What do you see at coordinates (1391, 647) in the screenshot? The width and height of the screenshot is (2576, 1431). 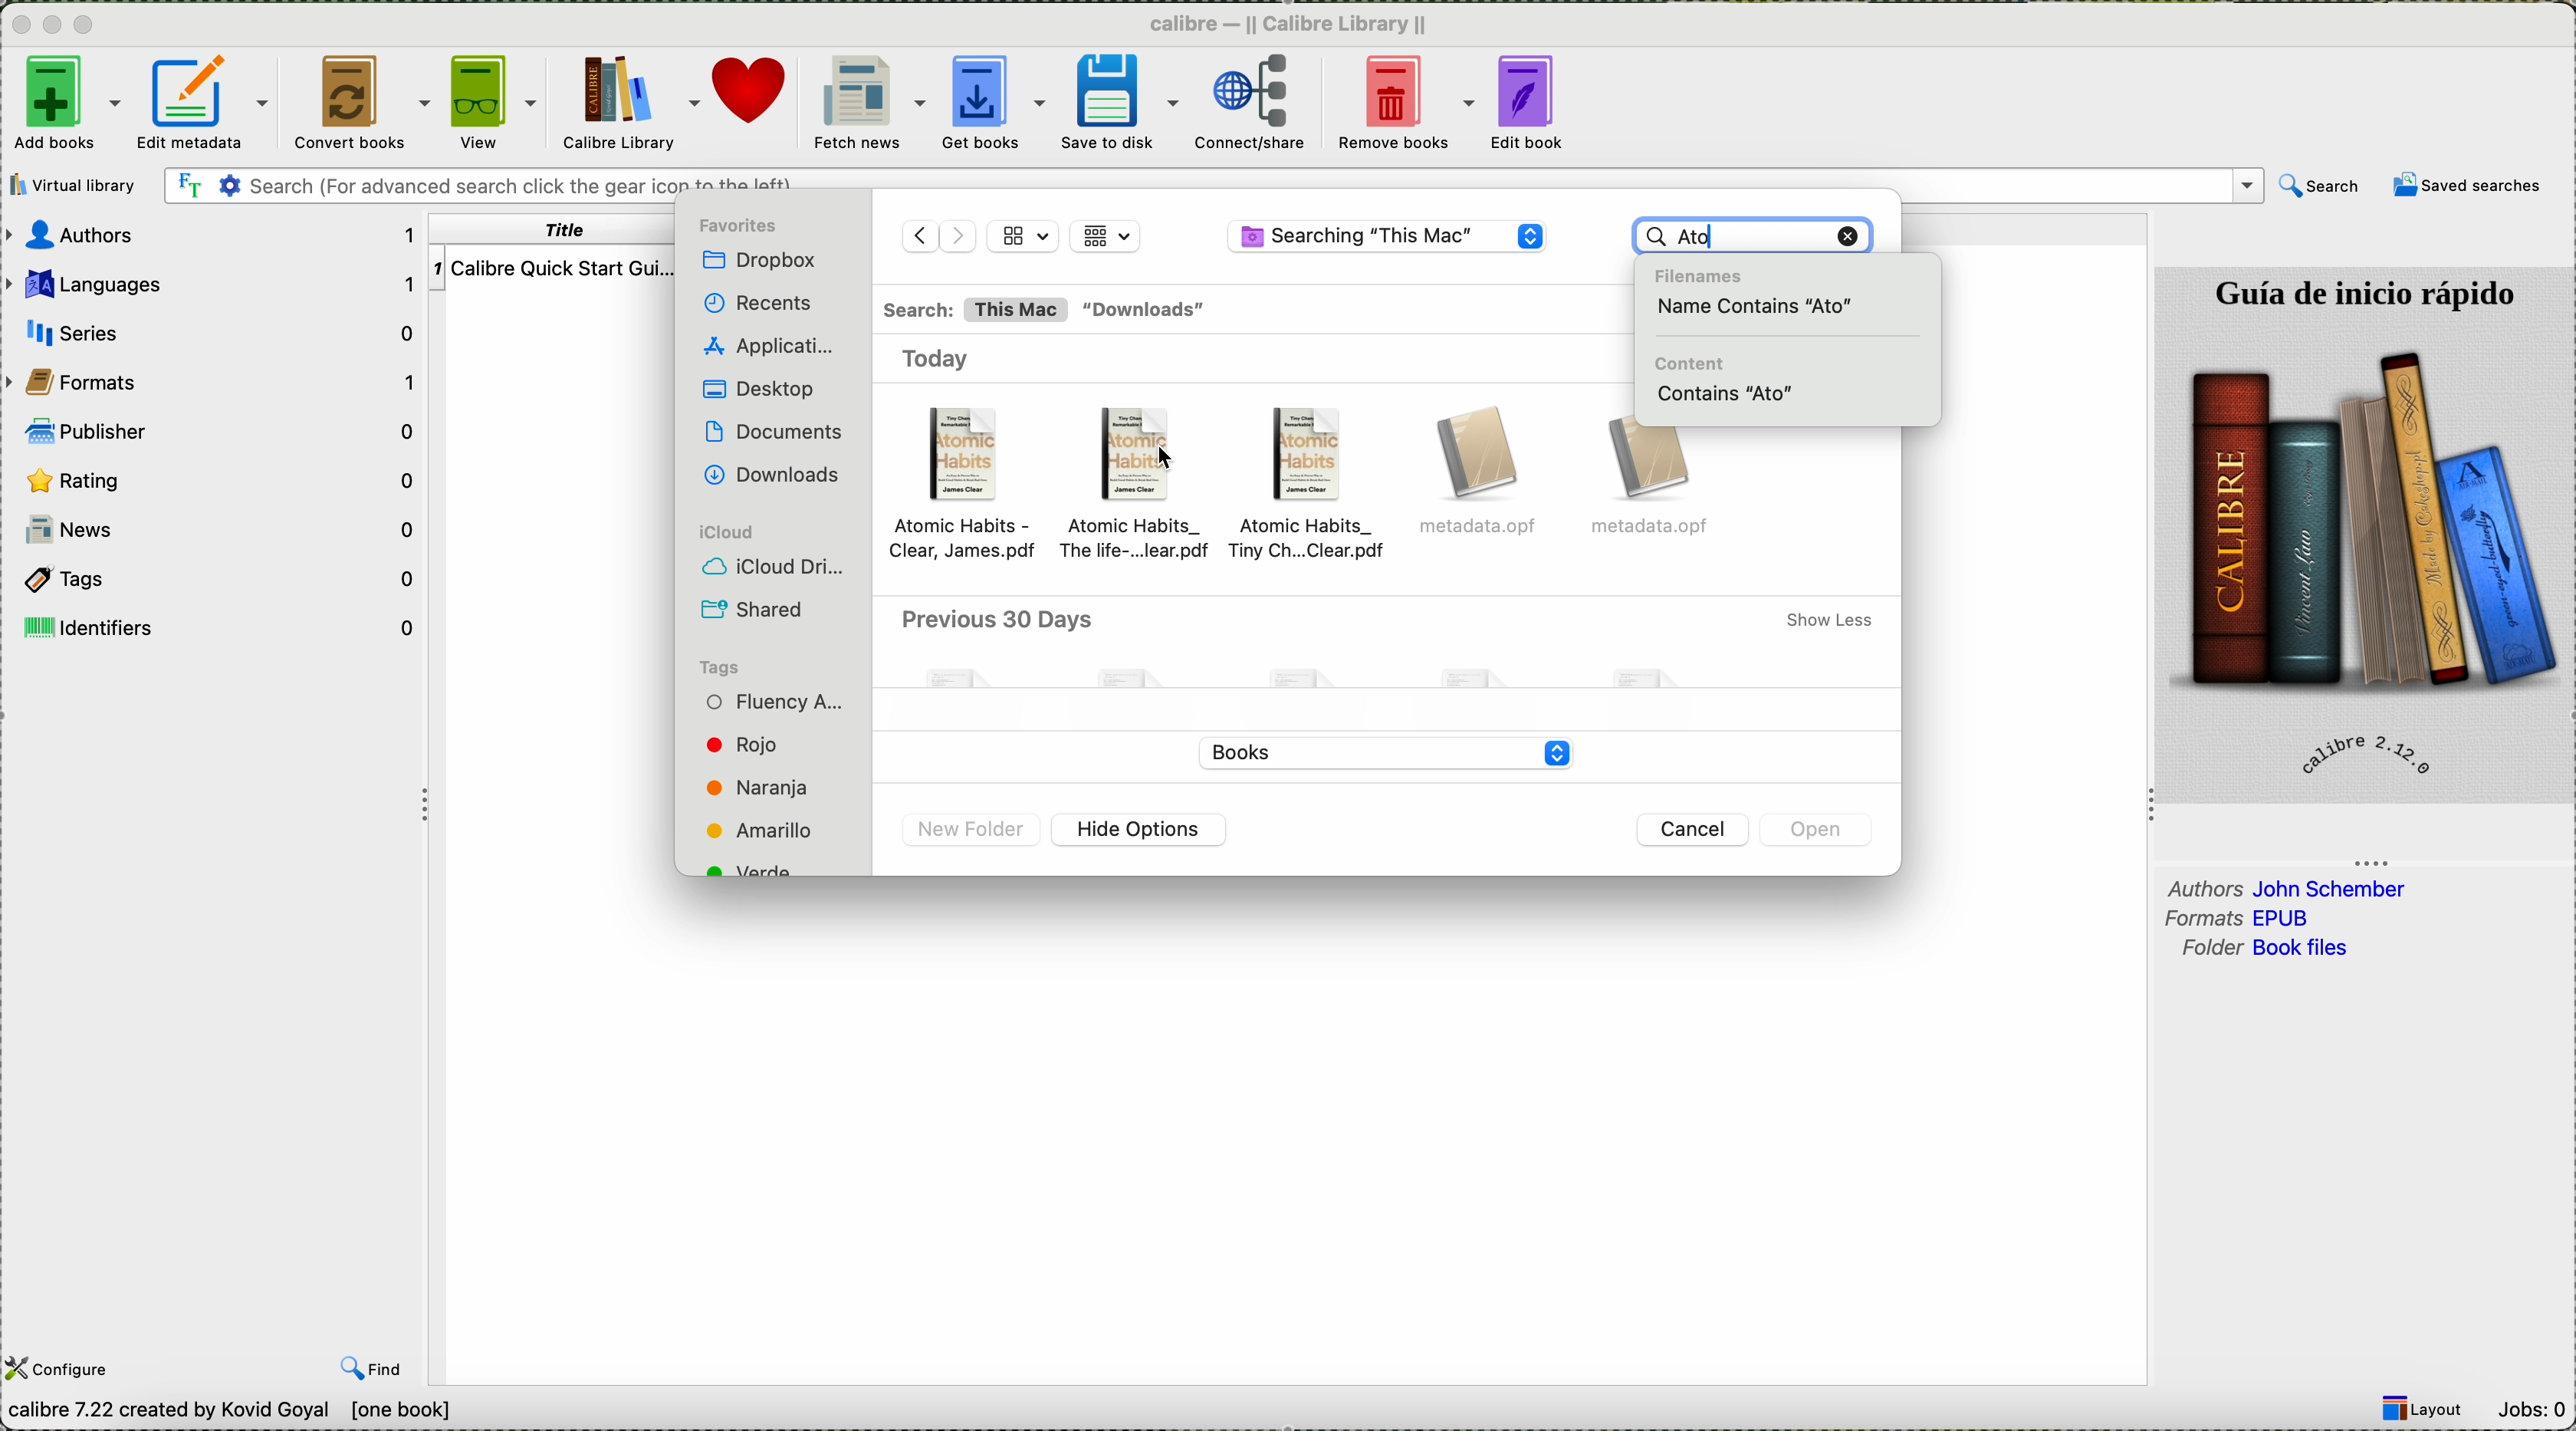 I see `disable files` at bounding box center [1391, 647].